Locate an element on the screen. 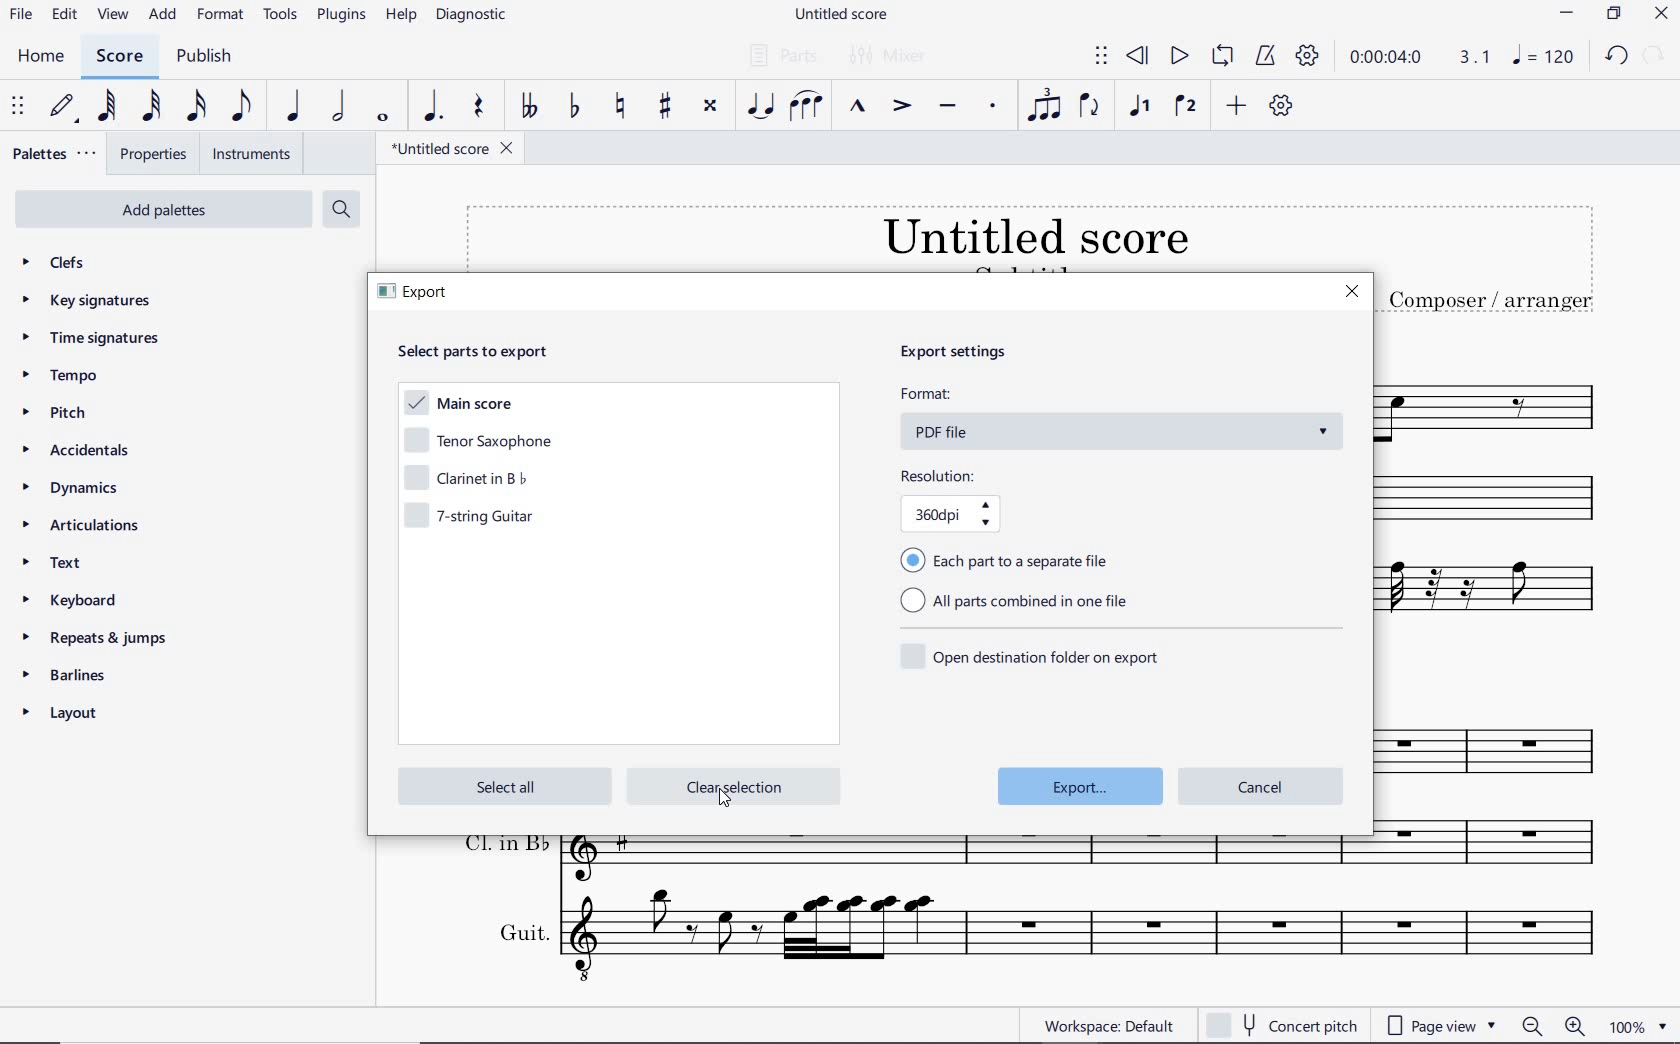  cursor is located at coordinates (726, 802).